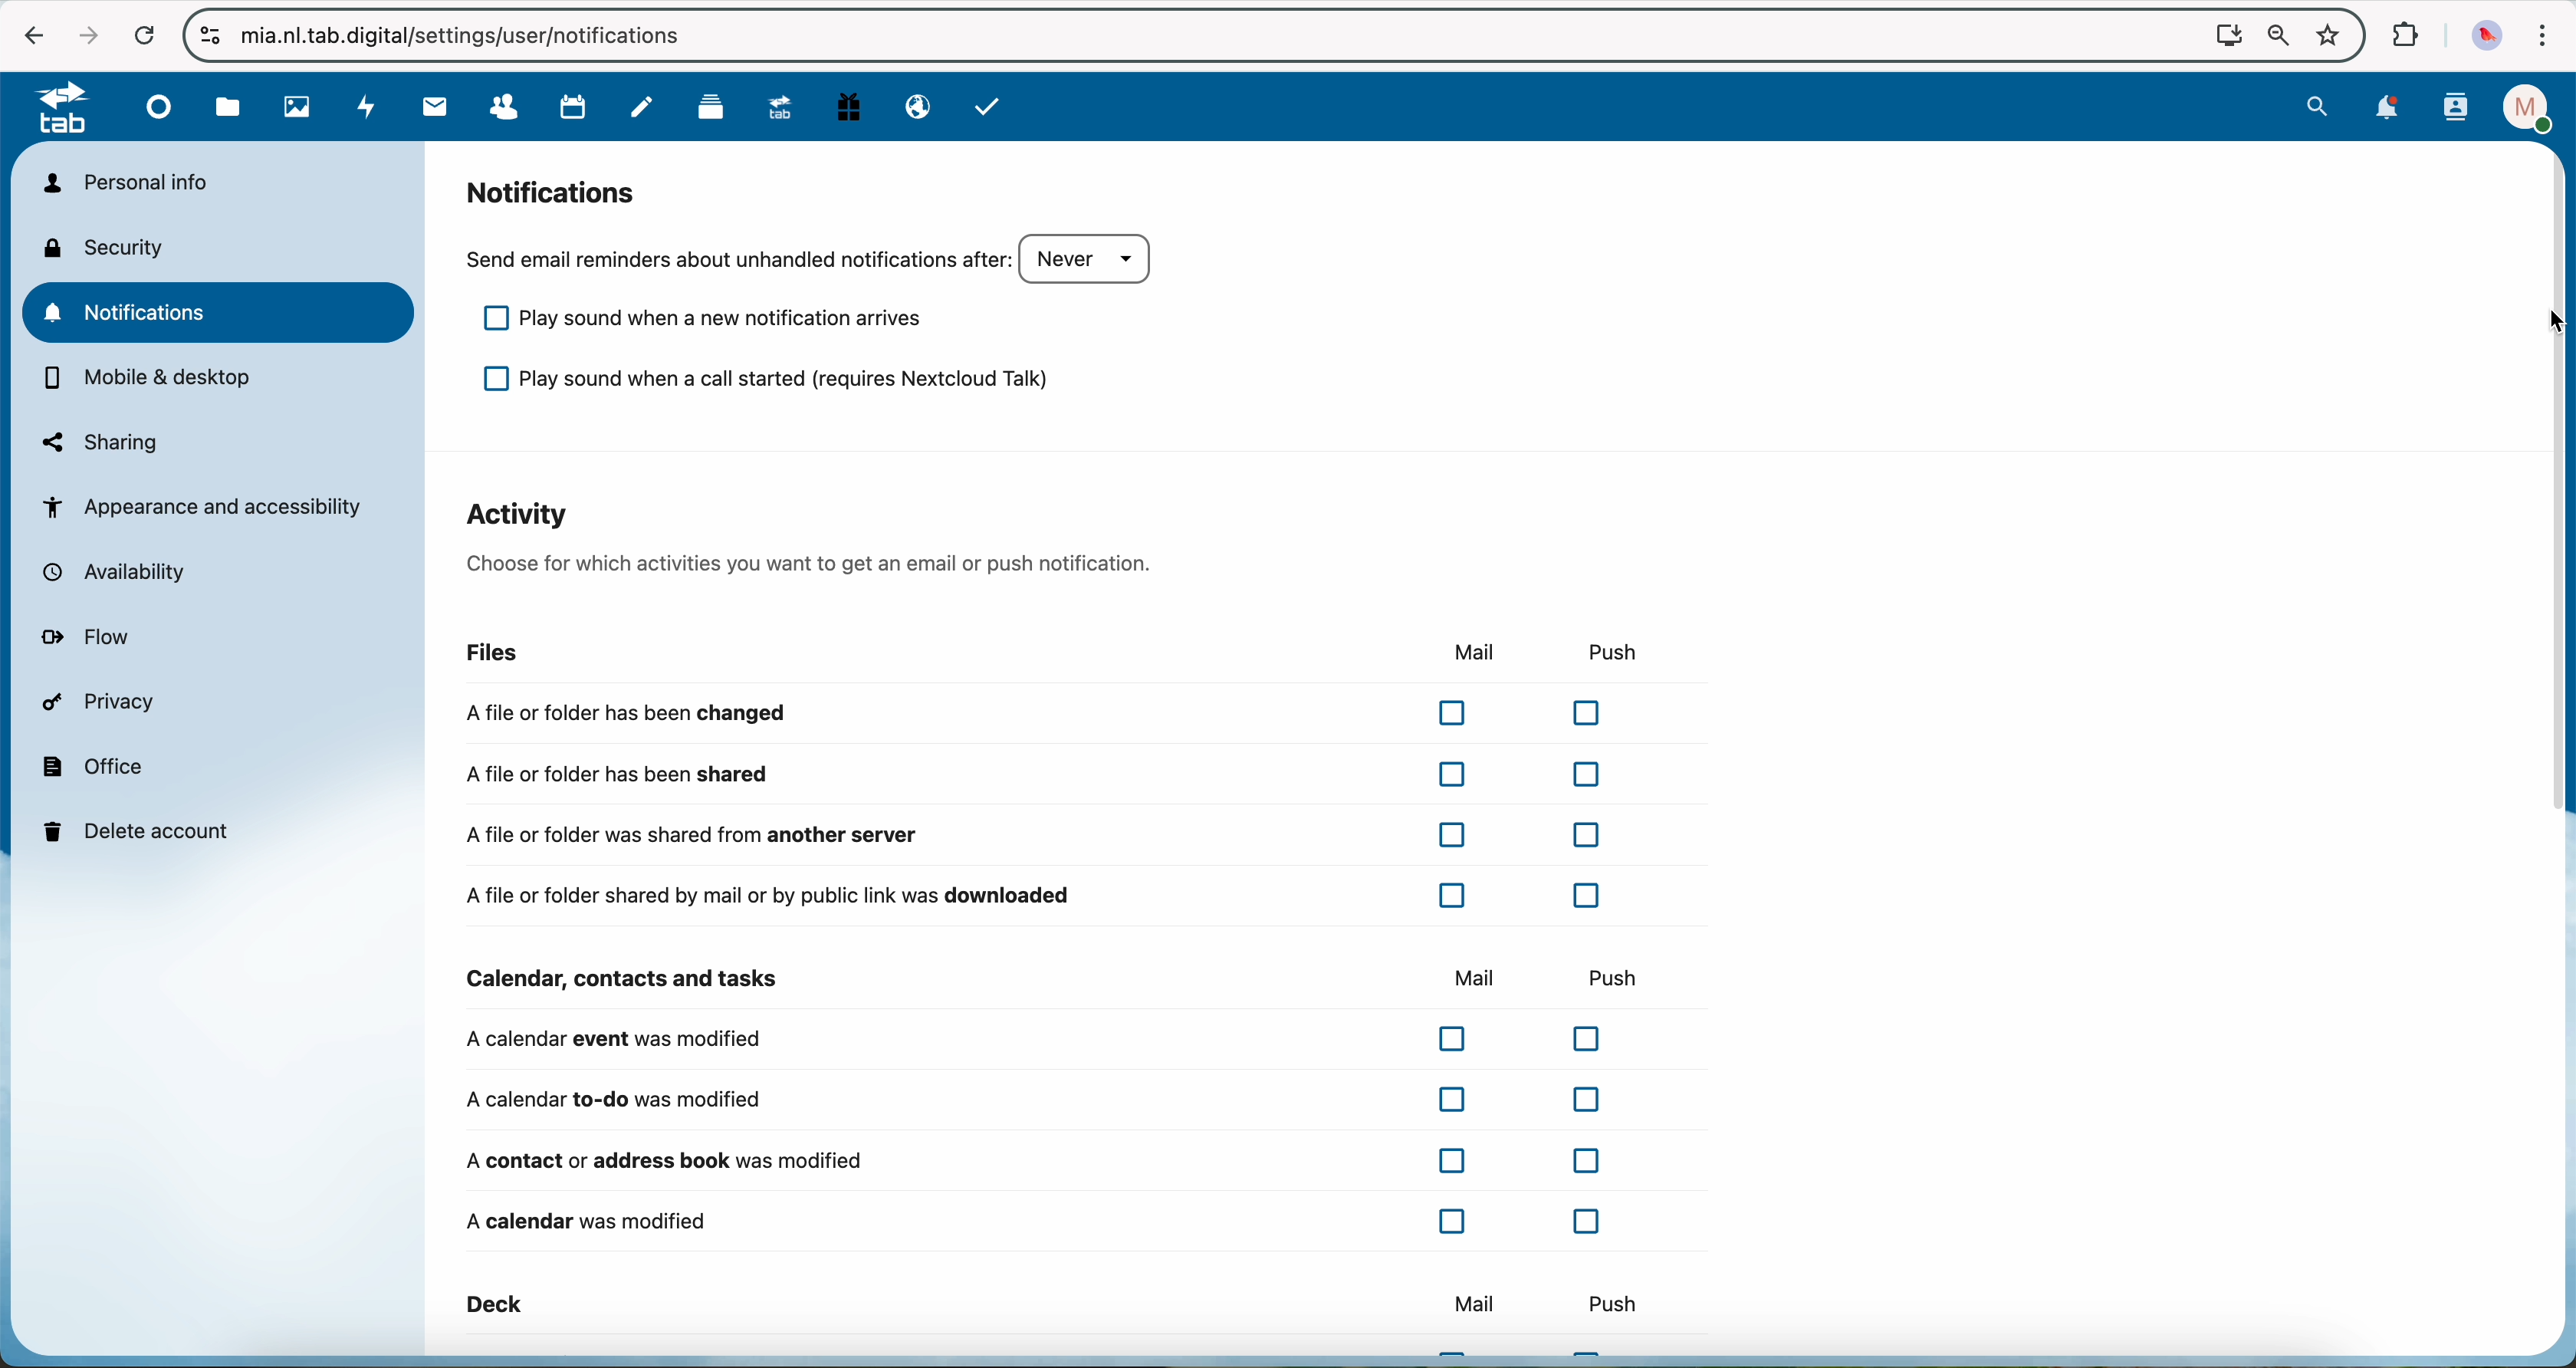  Describe the element at coordinates (2560, 491) in the screenshot. I see `scroll bar` at that location.